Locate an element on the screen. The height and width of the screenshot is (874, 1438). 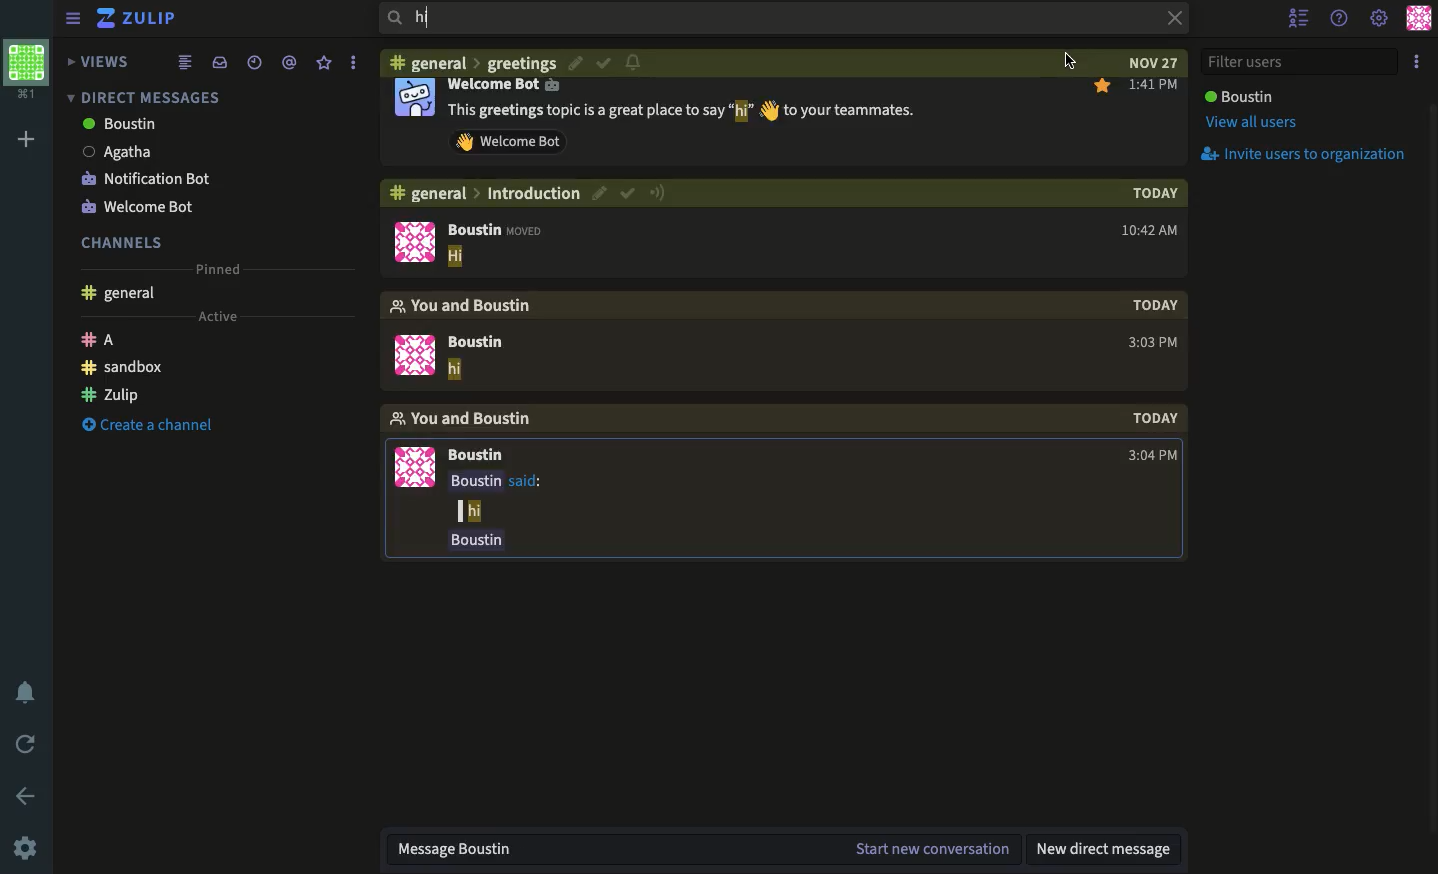
View all users is located at coordinates (1249, 125).